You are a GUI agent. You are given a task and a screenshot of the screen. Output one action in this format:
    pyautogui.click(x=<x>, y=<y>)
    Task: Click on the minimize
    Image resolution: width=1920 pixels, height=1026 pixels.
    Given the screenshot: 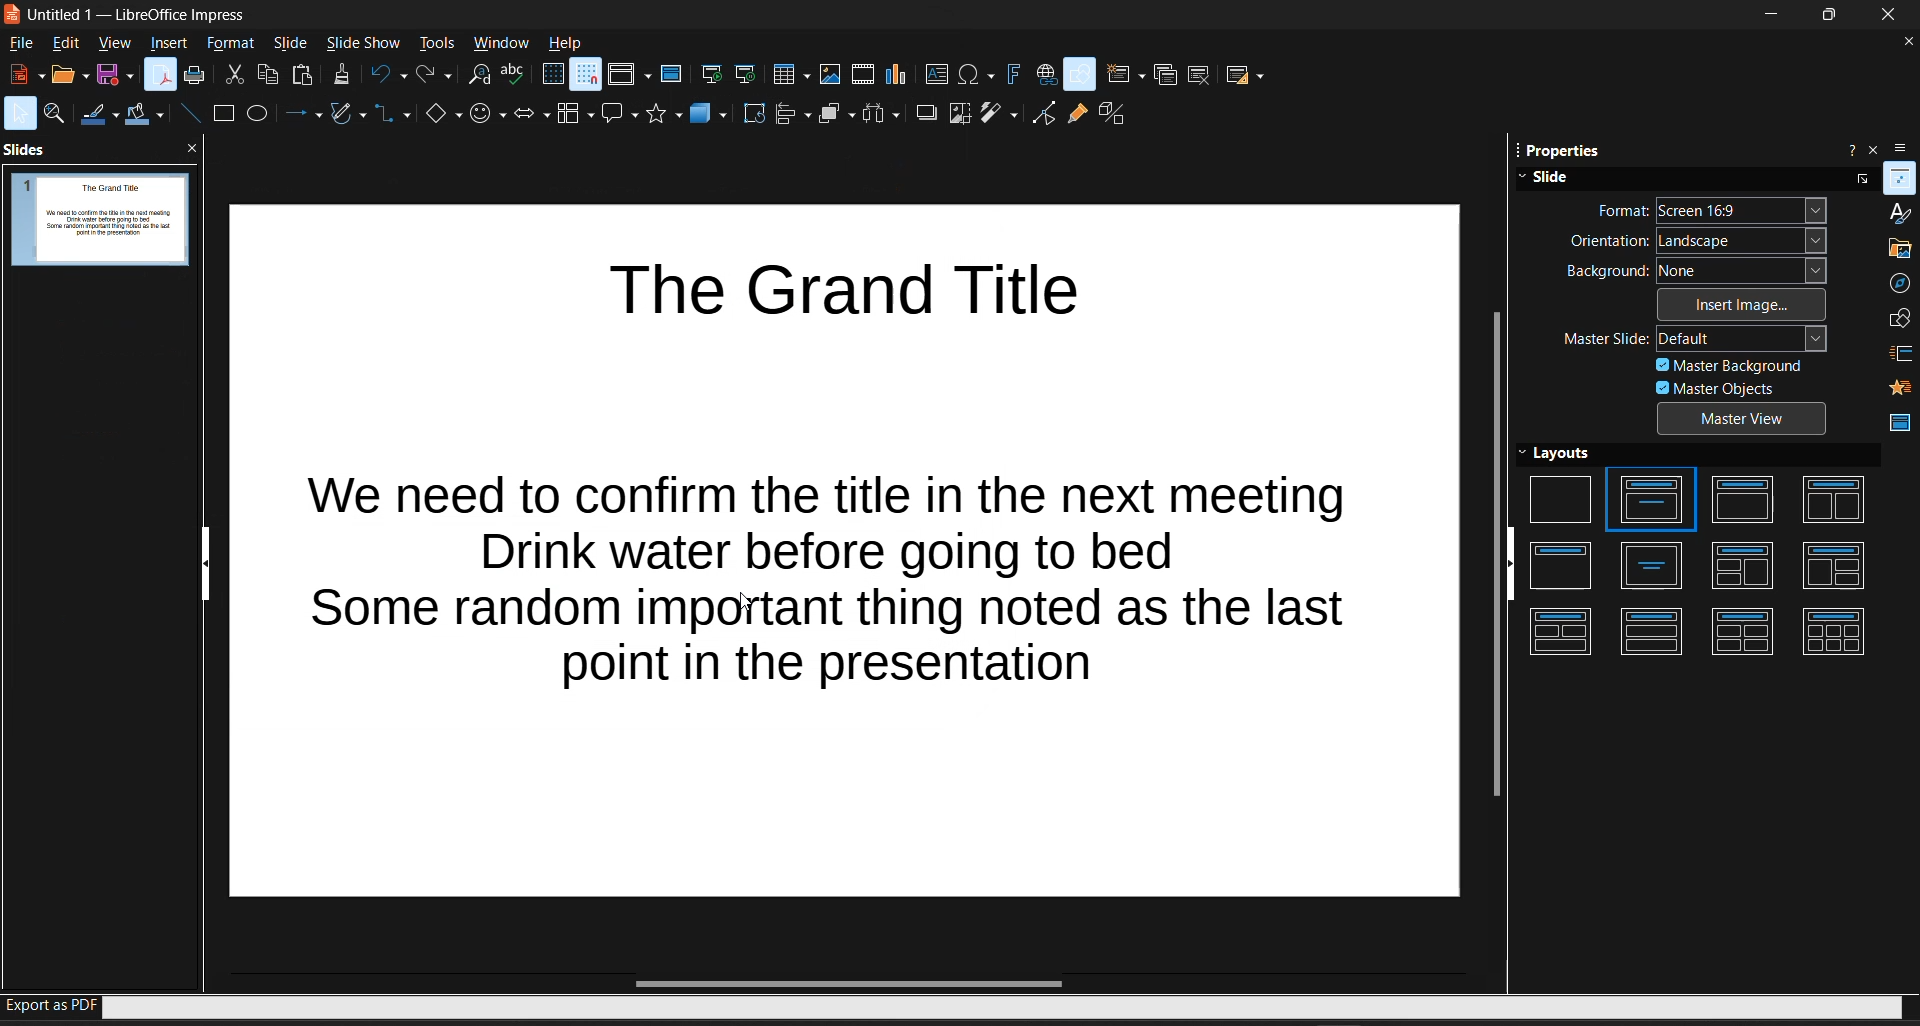 What is the action you would take?
    pyautogui.click(x=1769, y=15)
    